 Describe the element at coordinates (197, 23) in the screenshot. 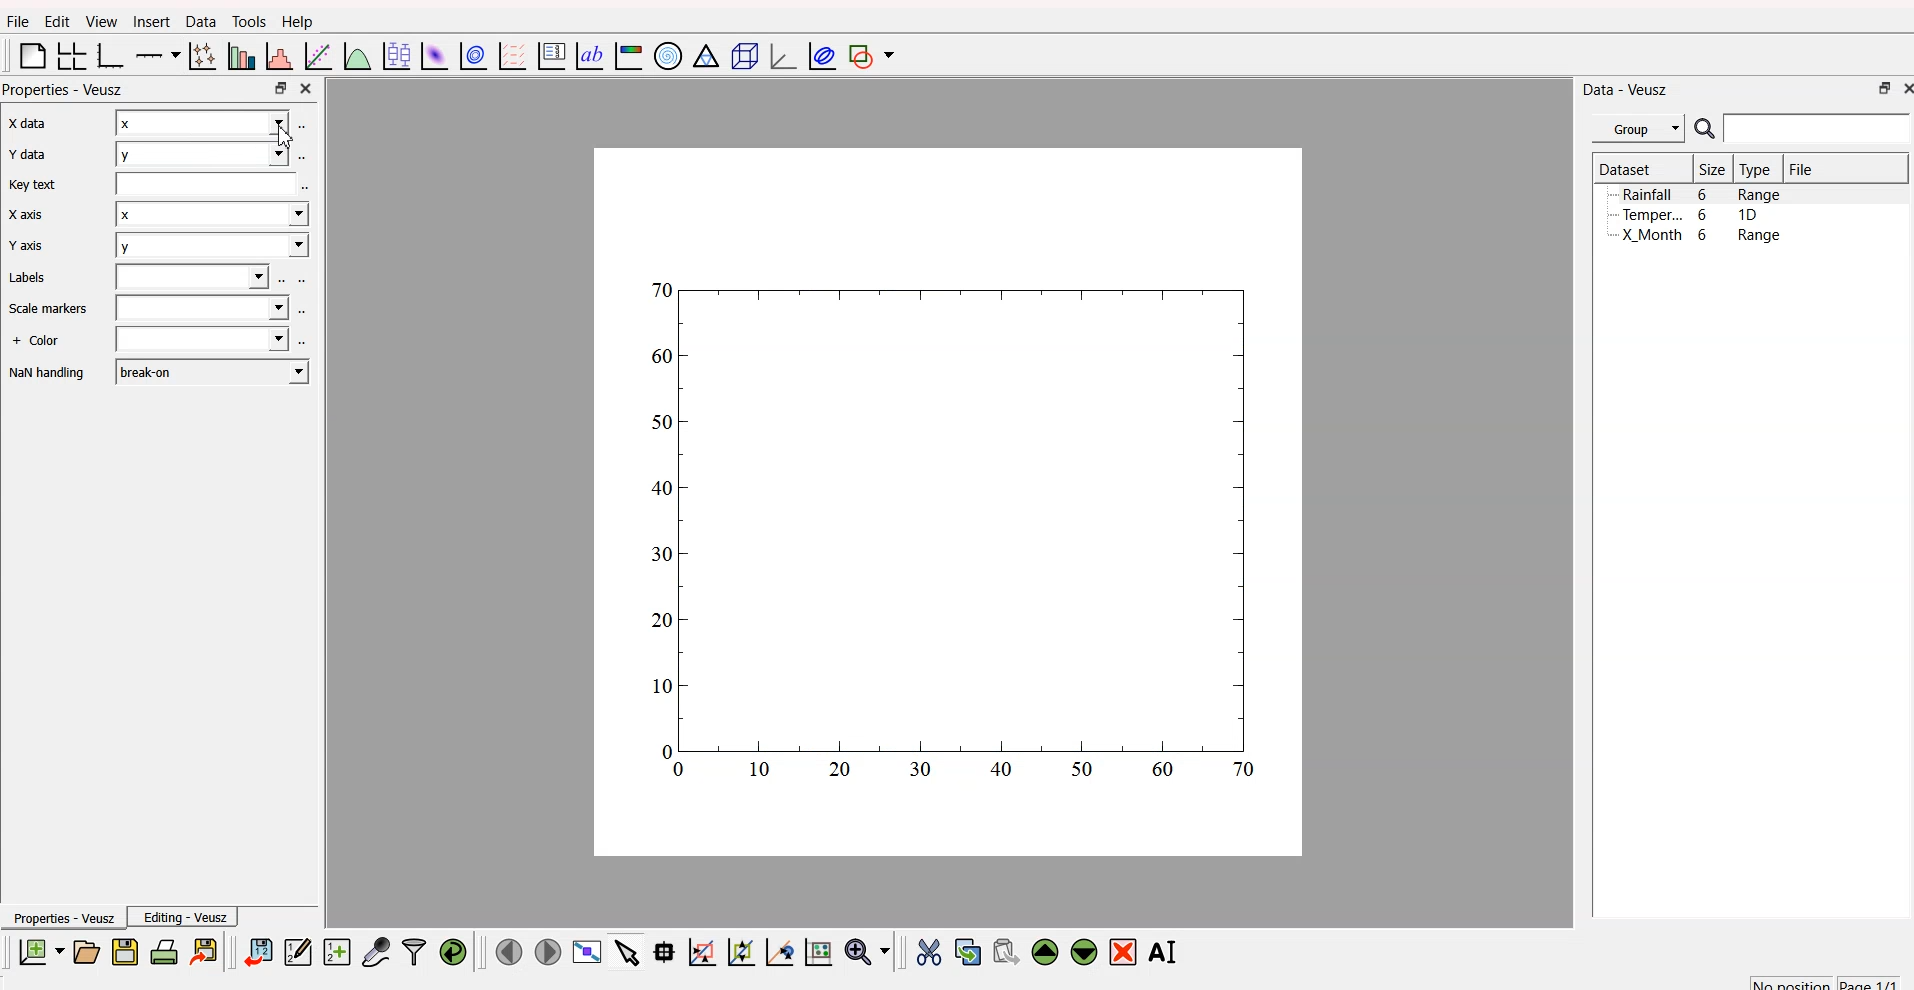

I see `Data` at that location.